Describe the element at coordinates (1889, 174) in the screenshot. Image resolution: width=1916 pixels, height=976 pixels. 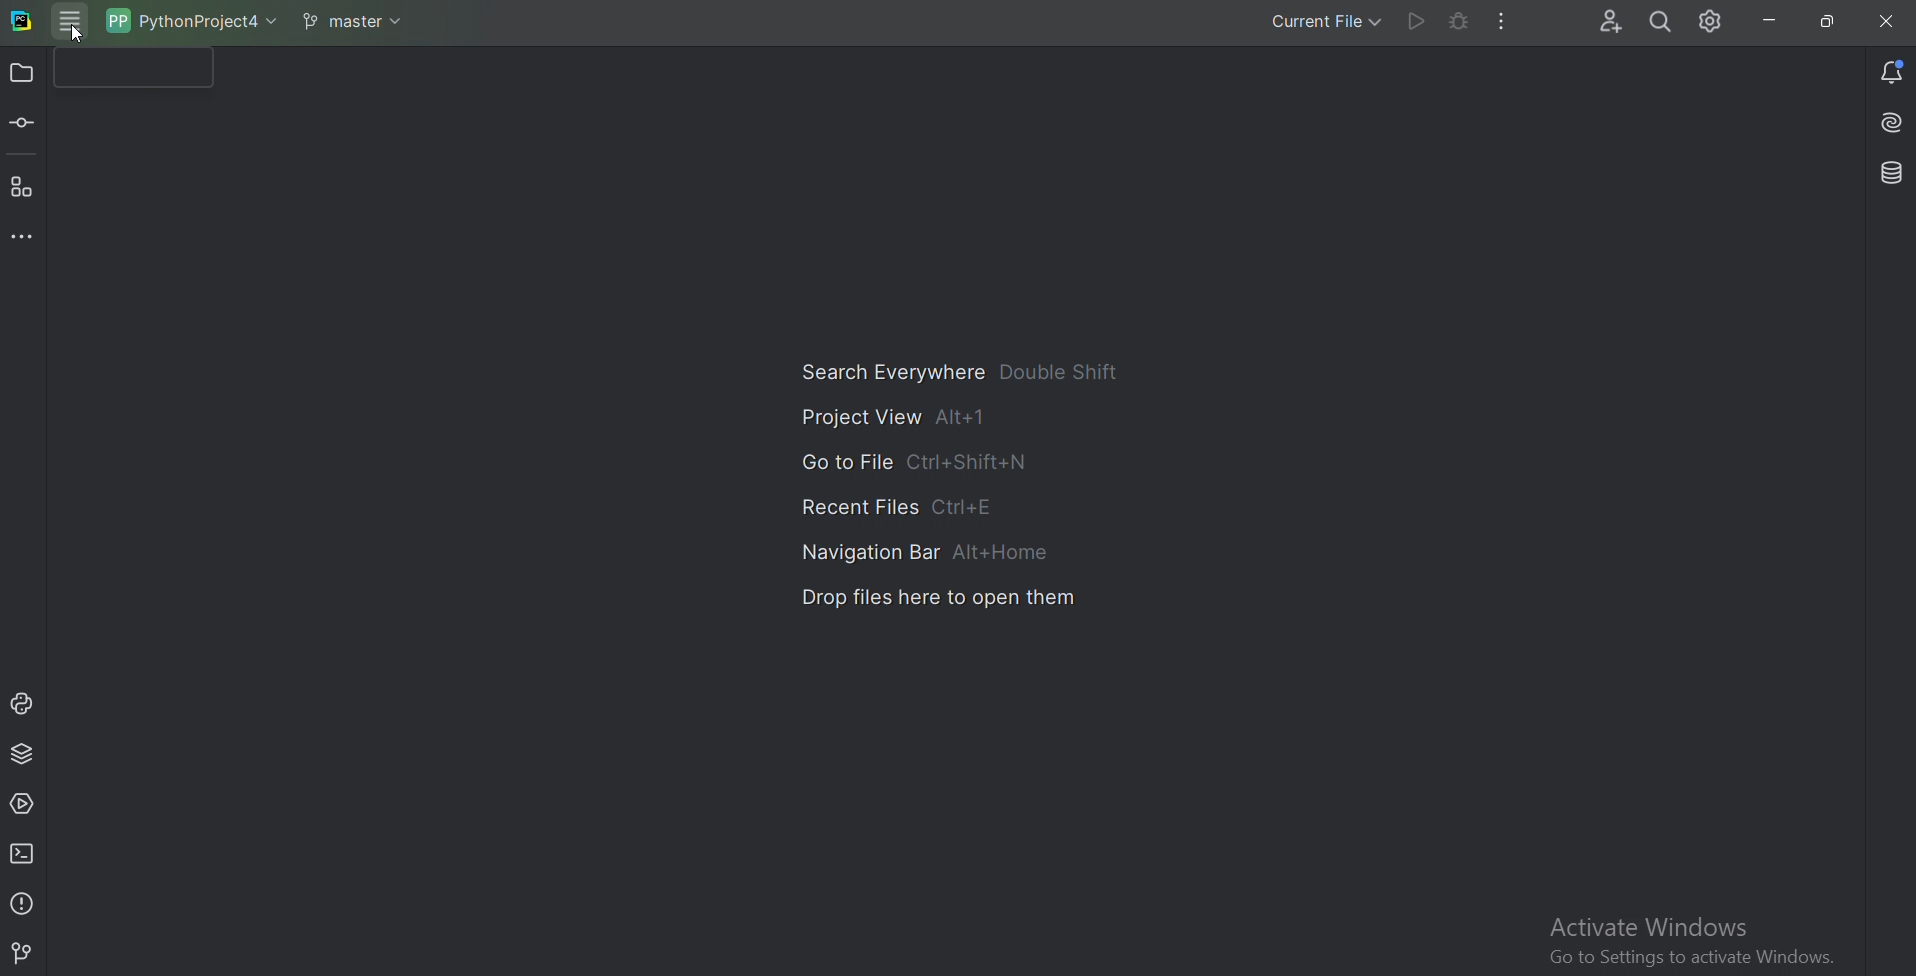
I see `Database` at that location.